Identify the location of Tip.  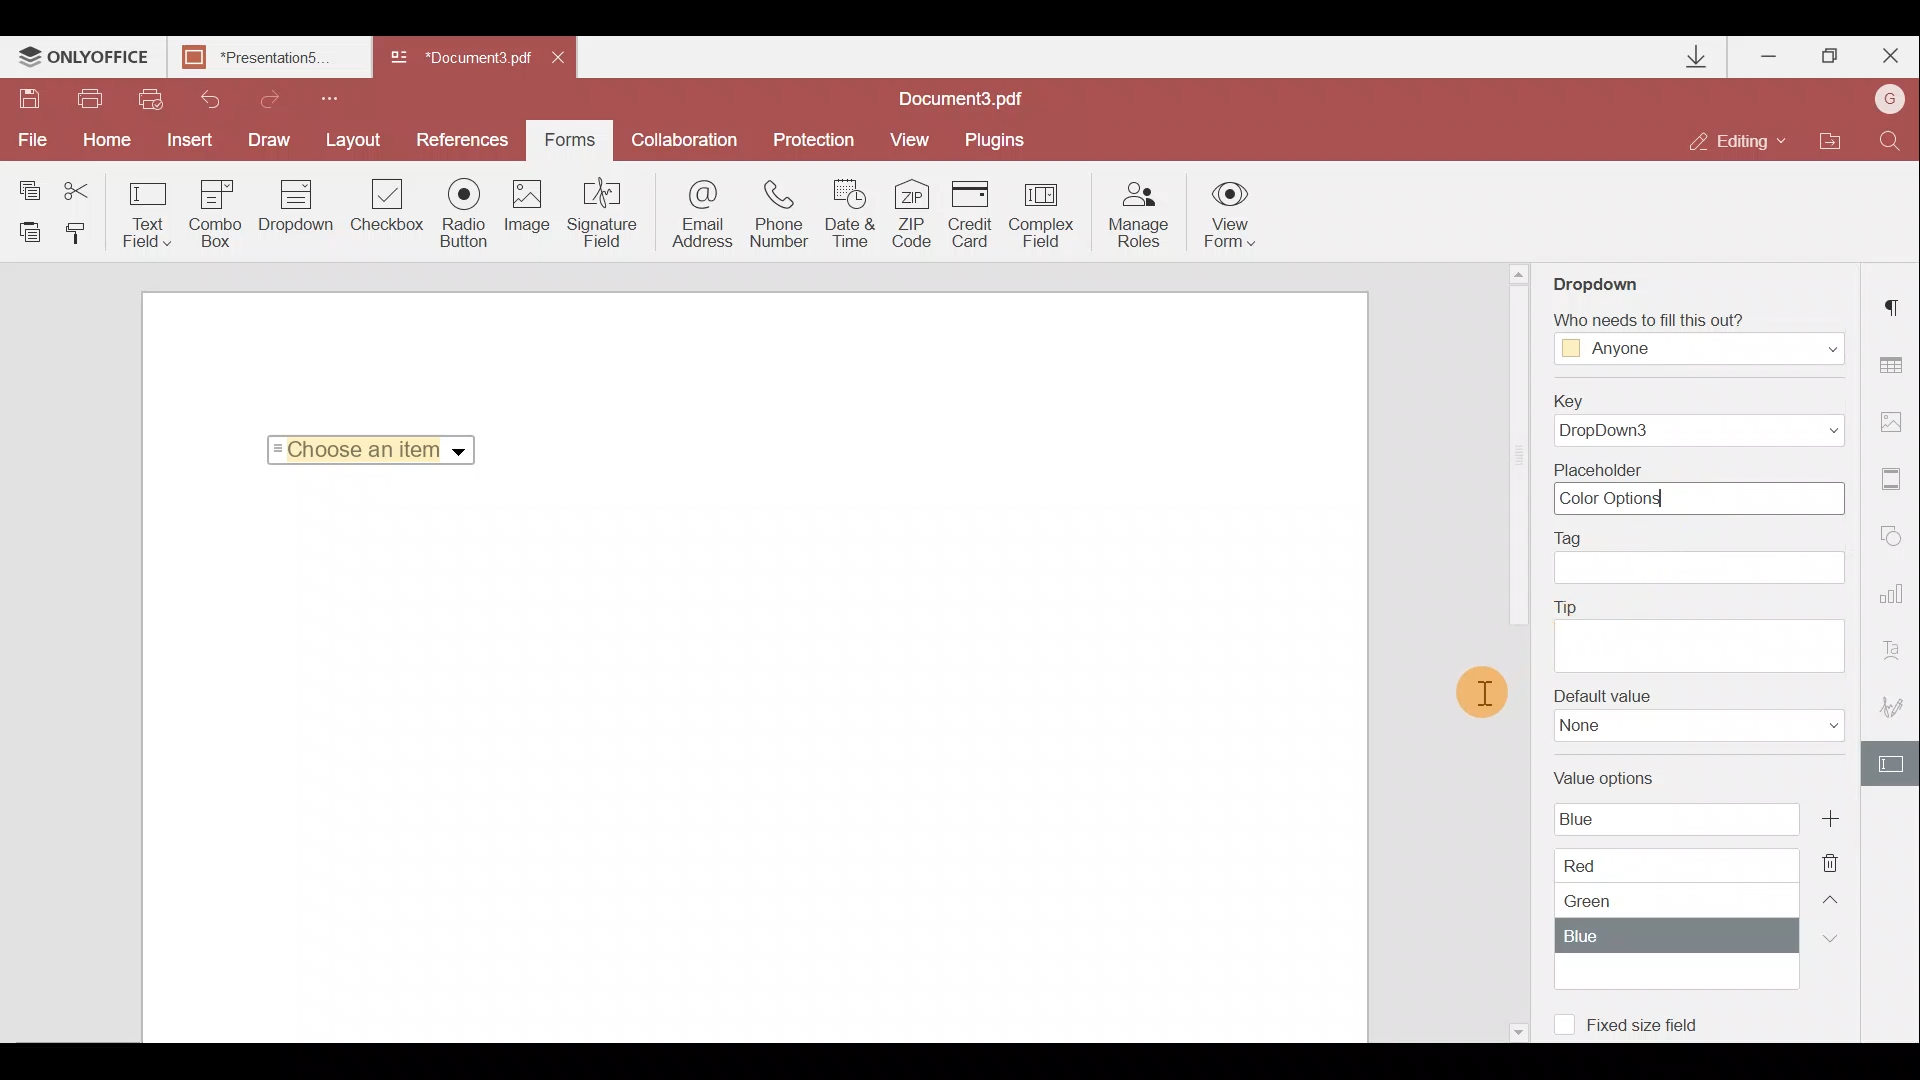
(1699, 633).